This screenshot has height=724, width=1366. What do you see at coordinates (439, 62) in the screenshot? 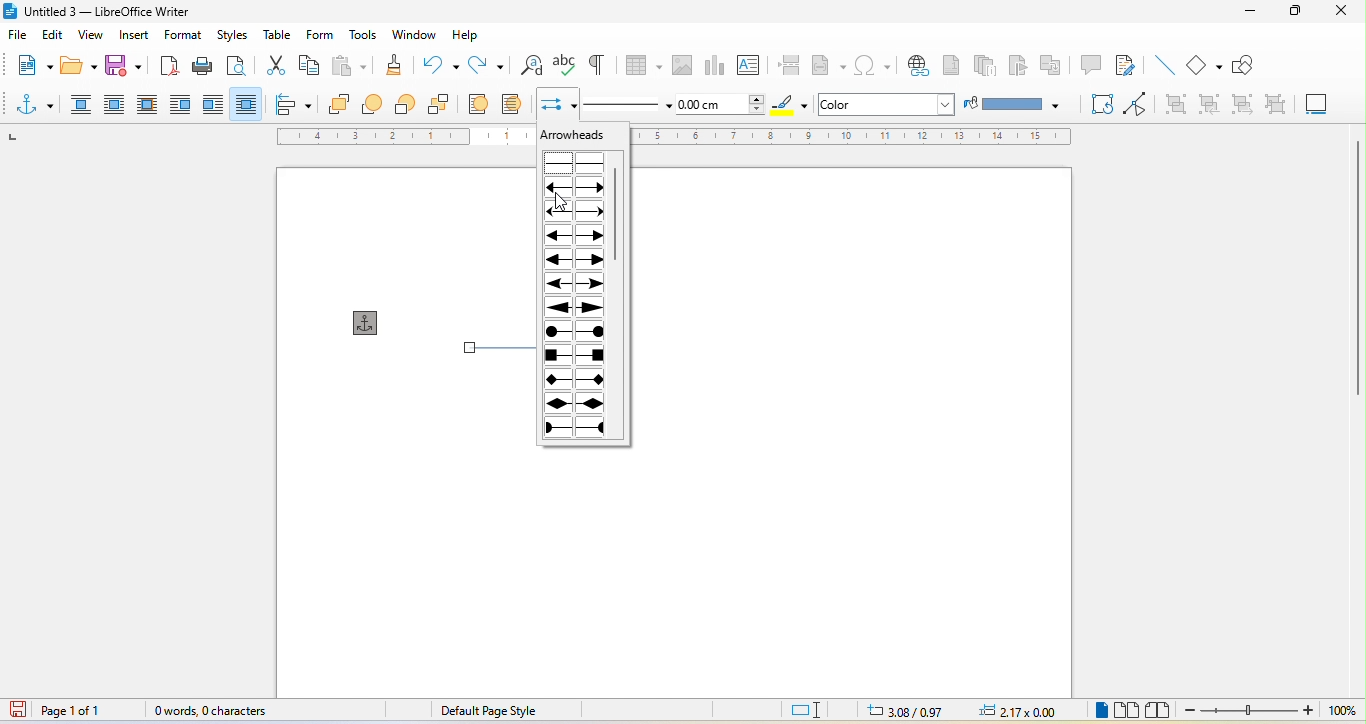
I see `undo` at bounding box center [439, 62].